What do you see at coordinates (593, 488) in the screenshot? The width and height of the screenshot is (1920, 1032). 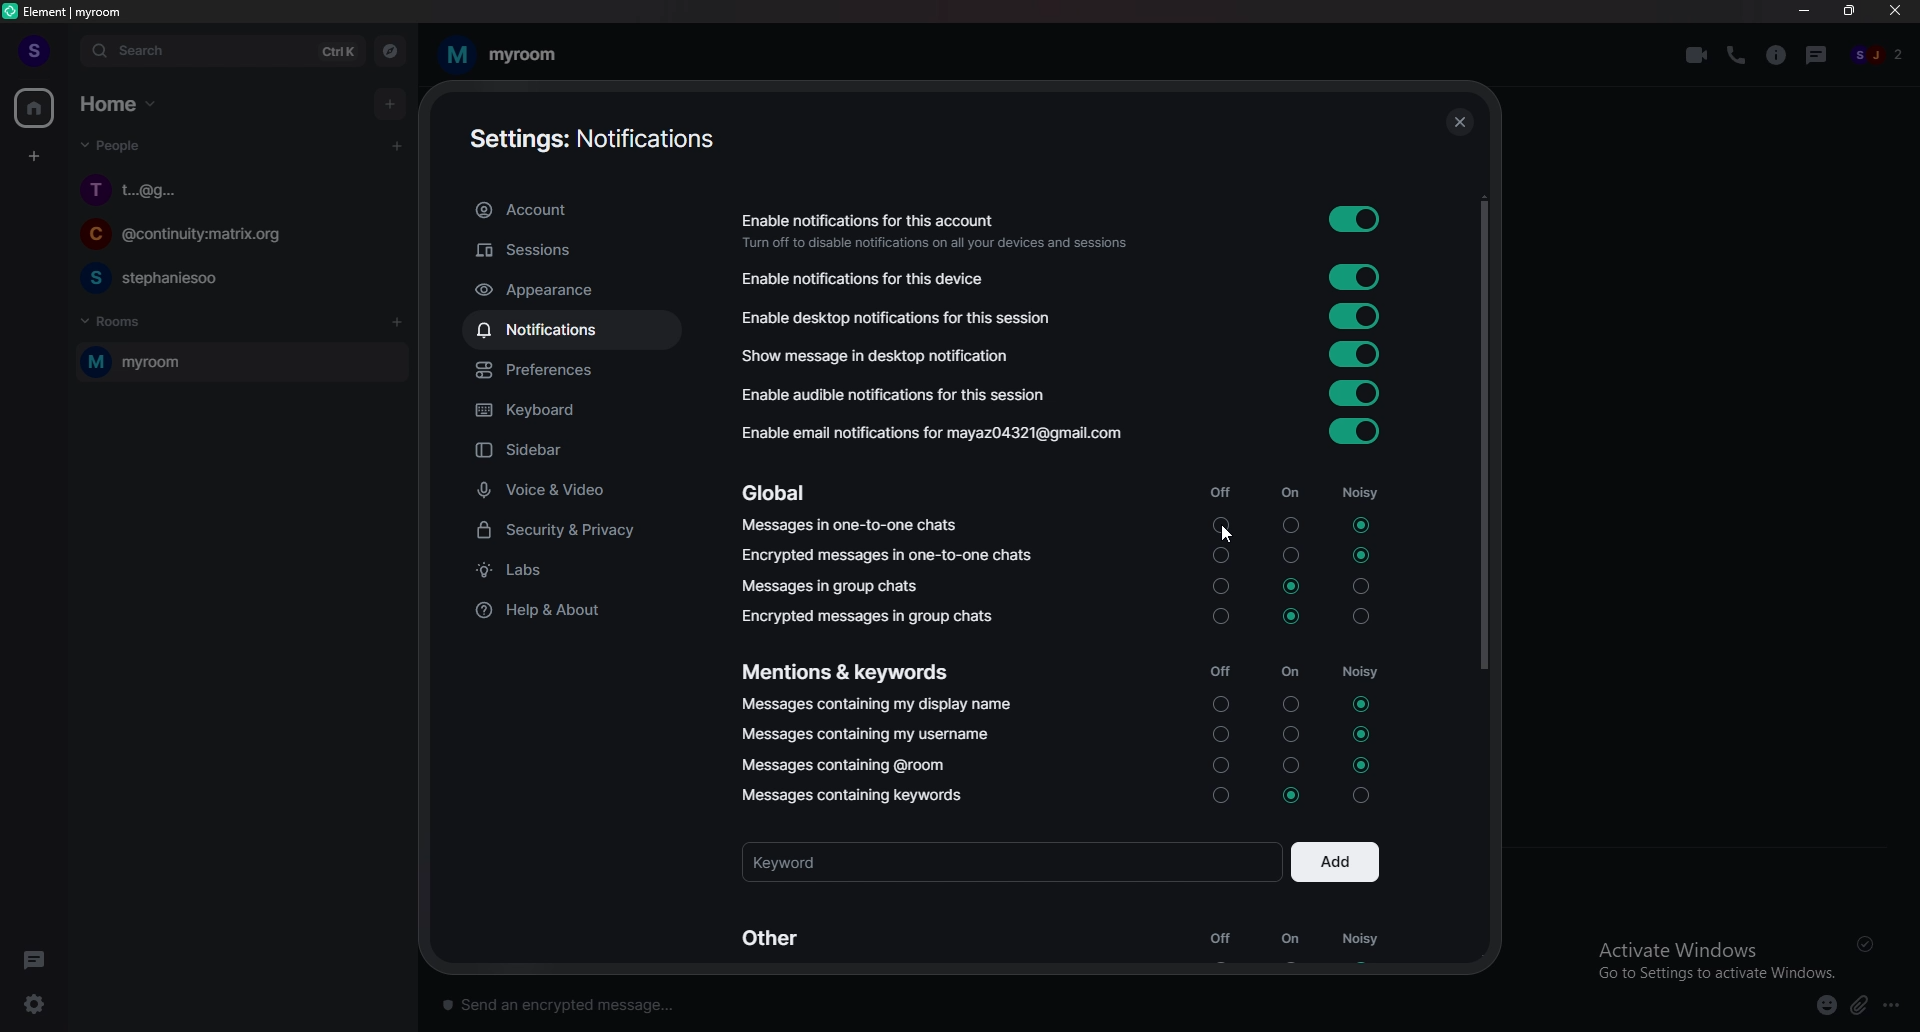 I see `voice and video` at bounding box center [593, 488].